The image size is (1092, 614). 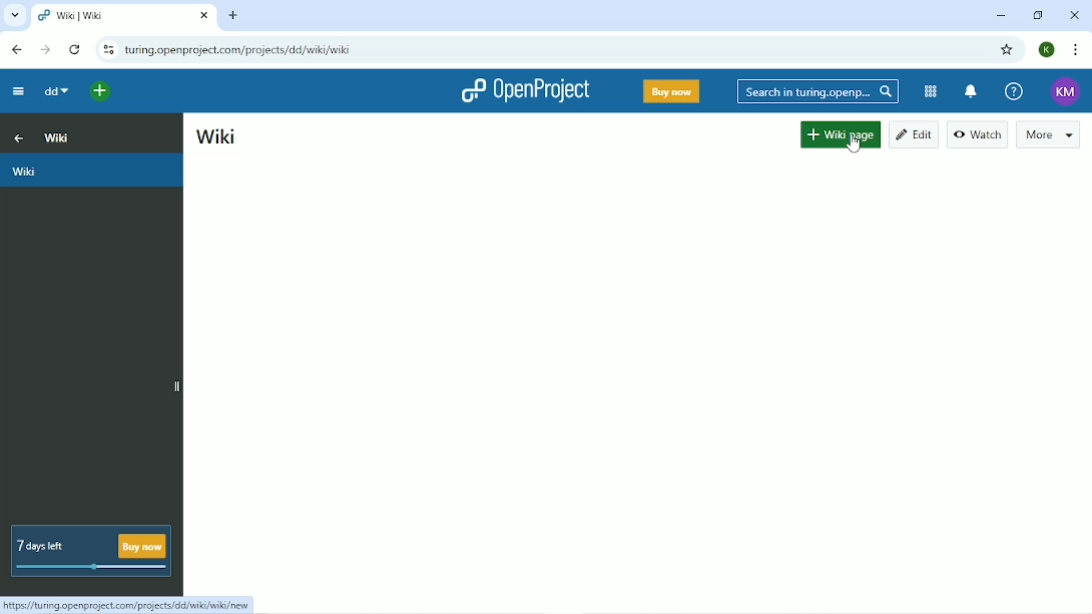 I want to click on Help, so click(x=1014, y=91).